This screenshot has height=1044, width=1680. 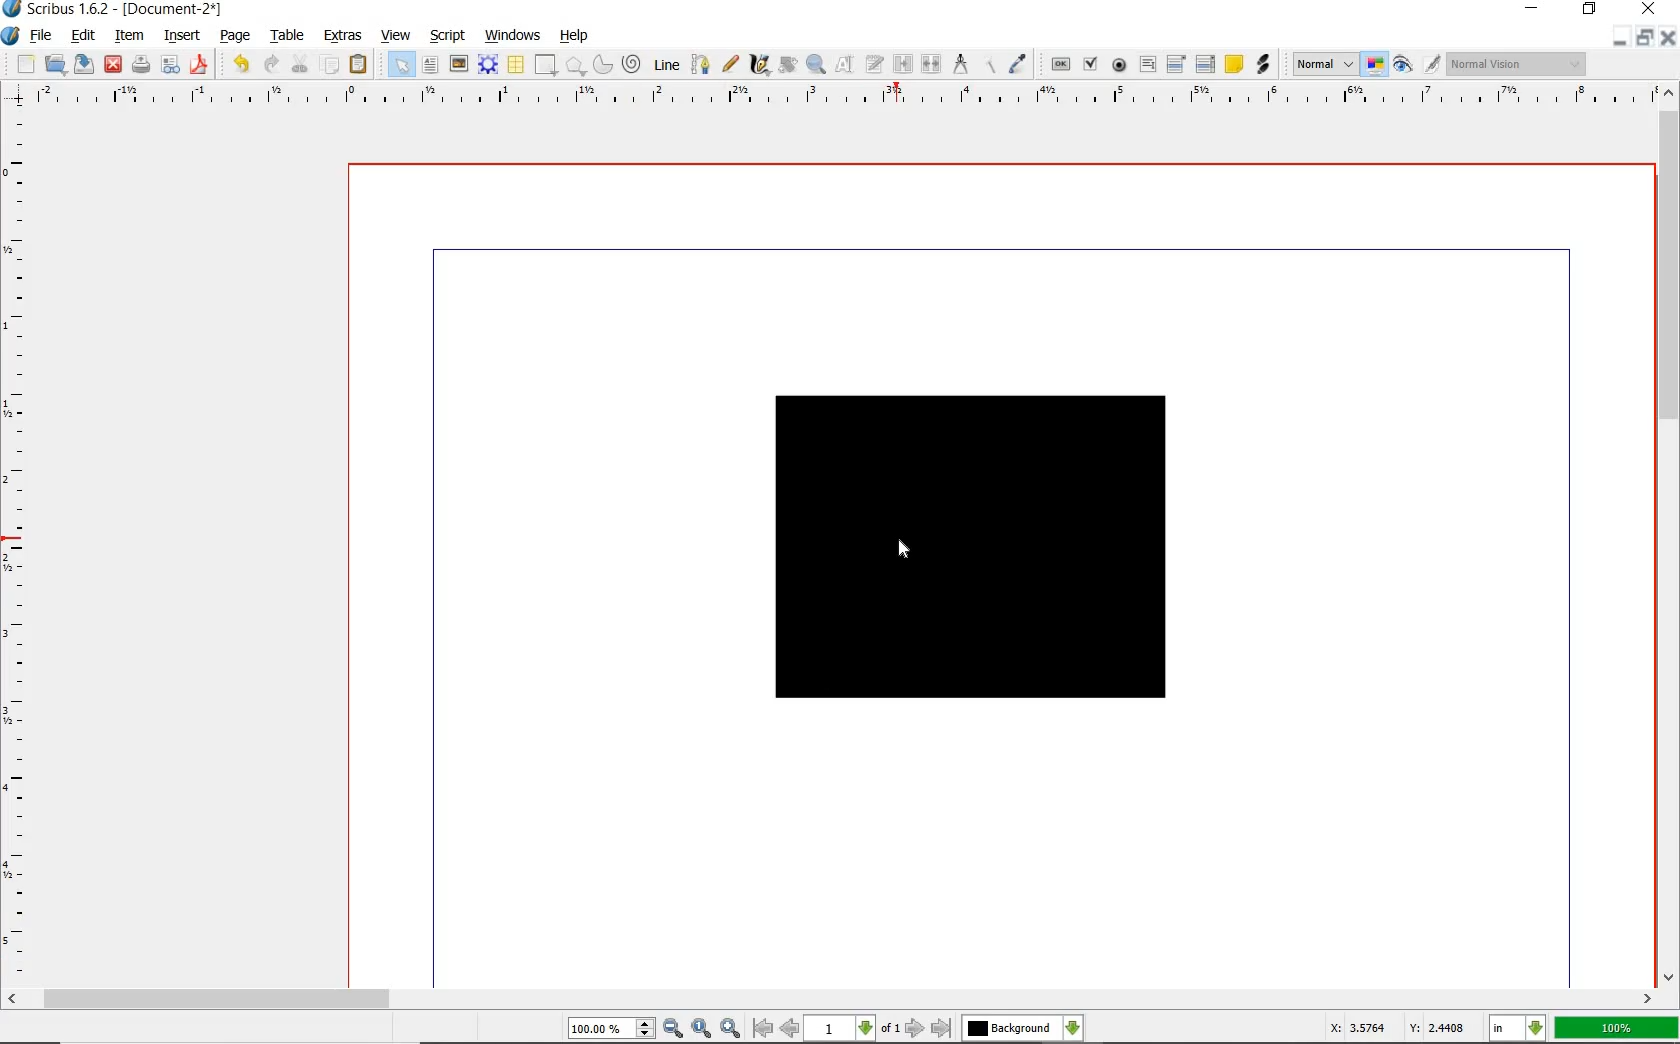 What do you see at coordinates (509, 35) in the screenshot?
I see `windows` at bounding box center [509, 35].